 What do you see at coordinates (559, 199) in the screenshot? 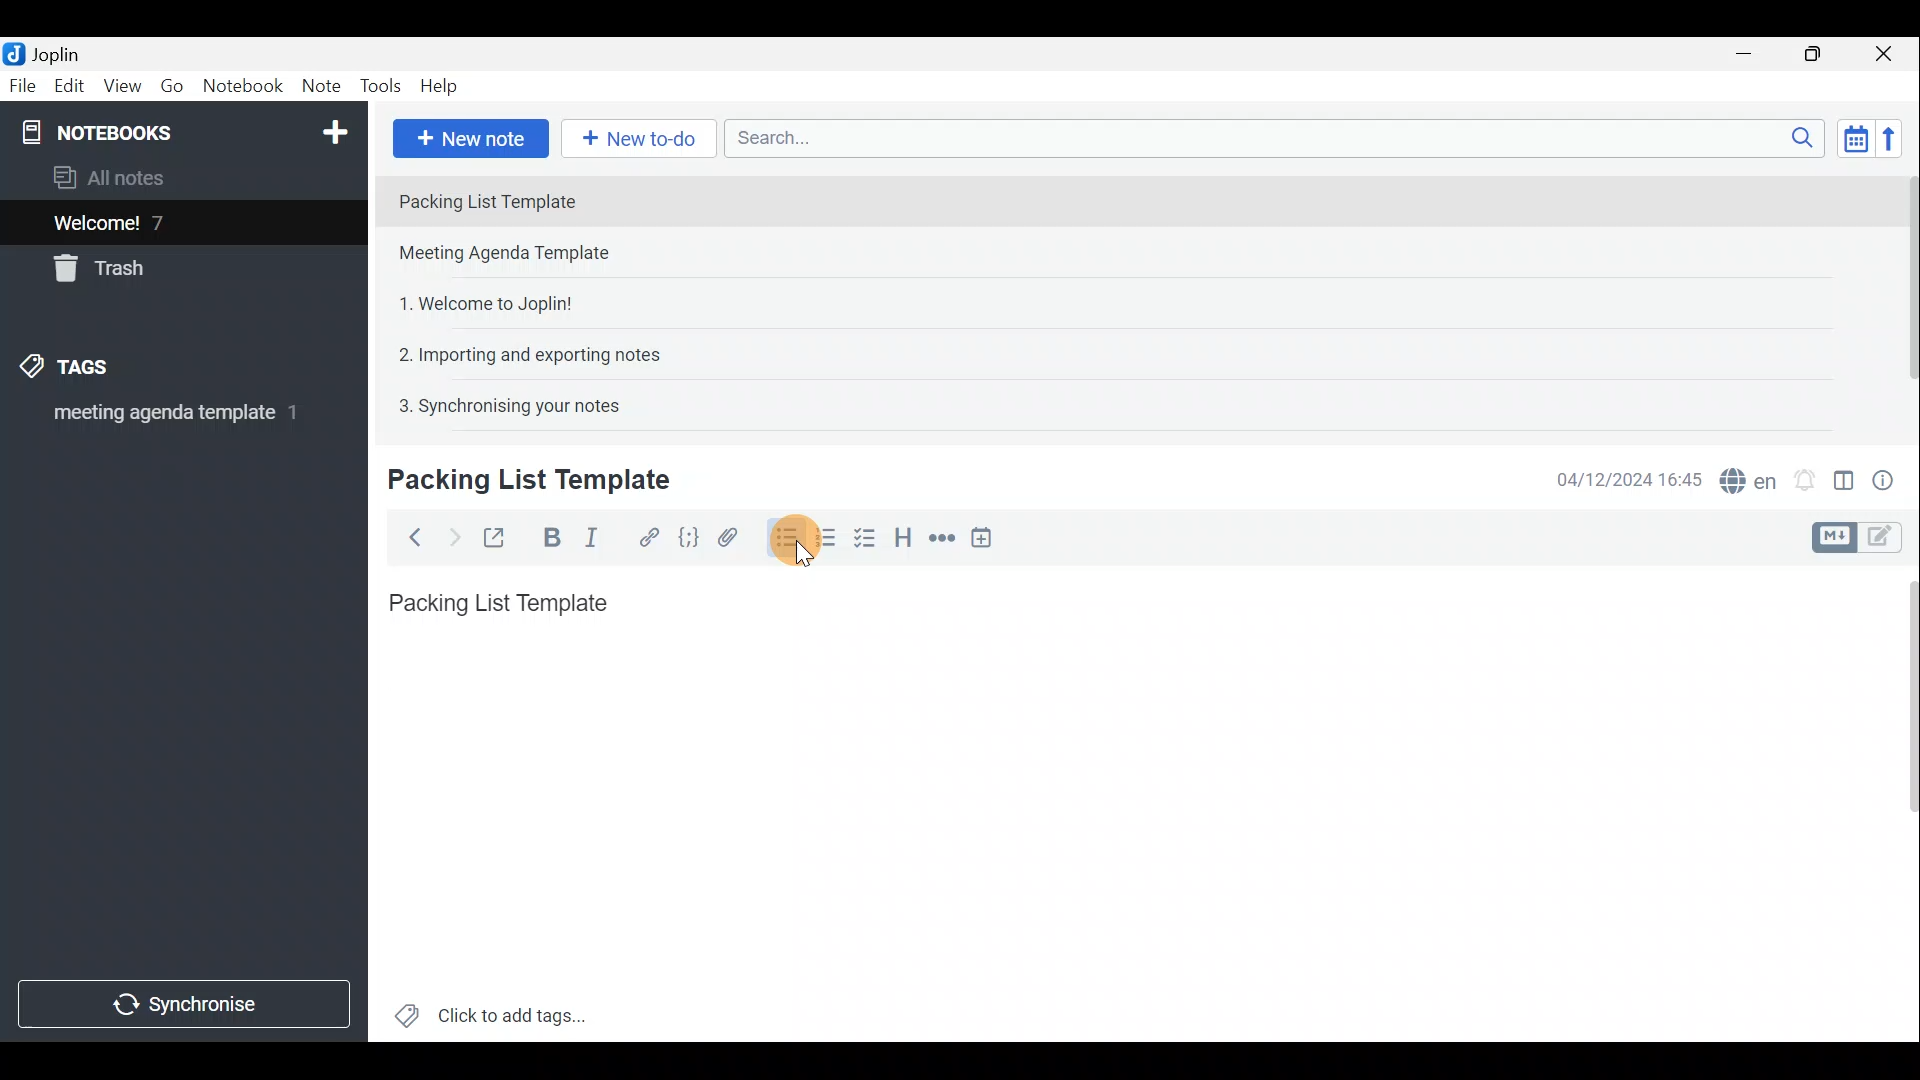
I see `Note 1` at bounding box center [559, 199].